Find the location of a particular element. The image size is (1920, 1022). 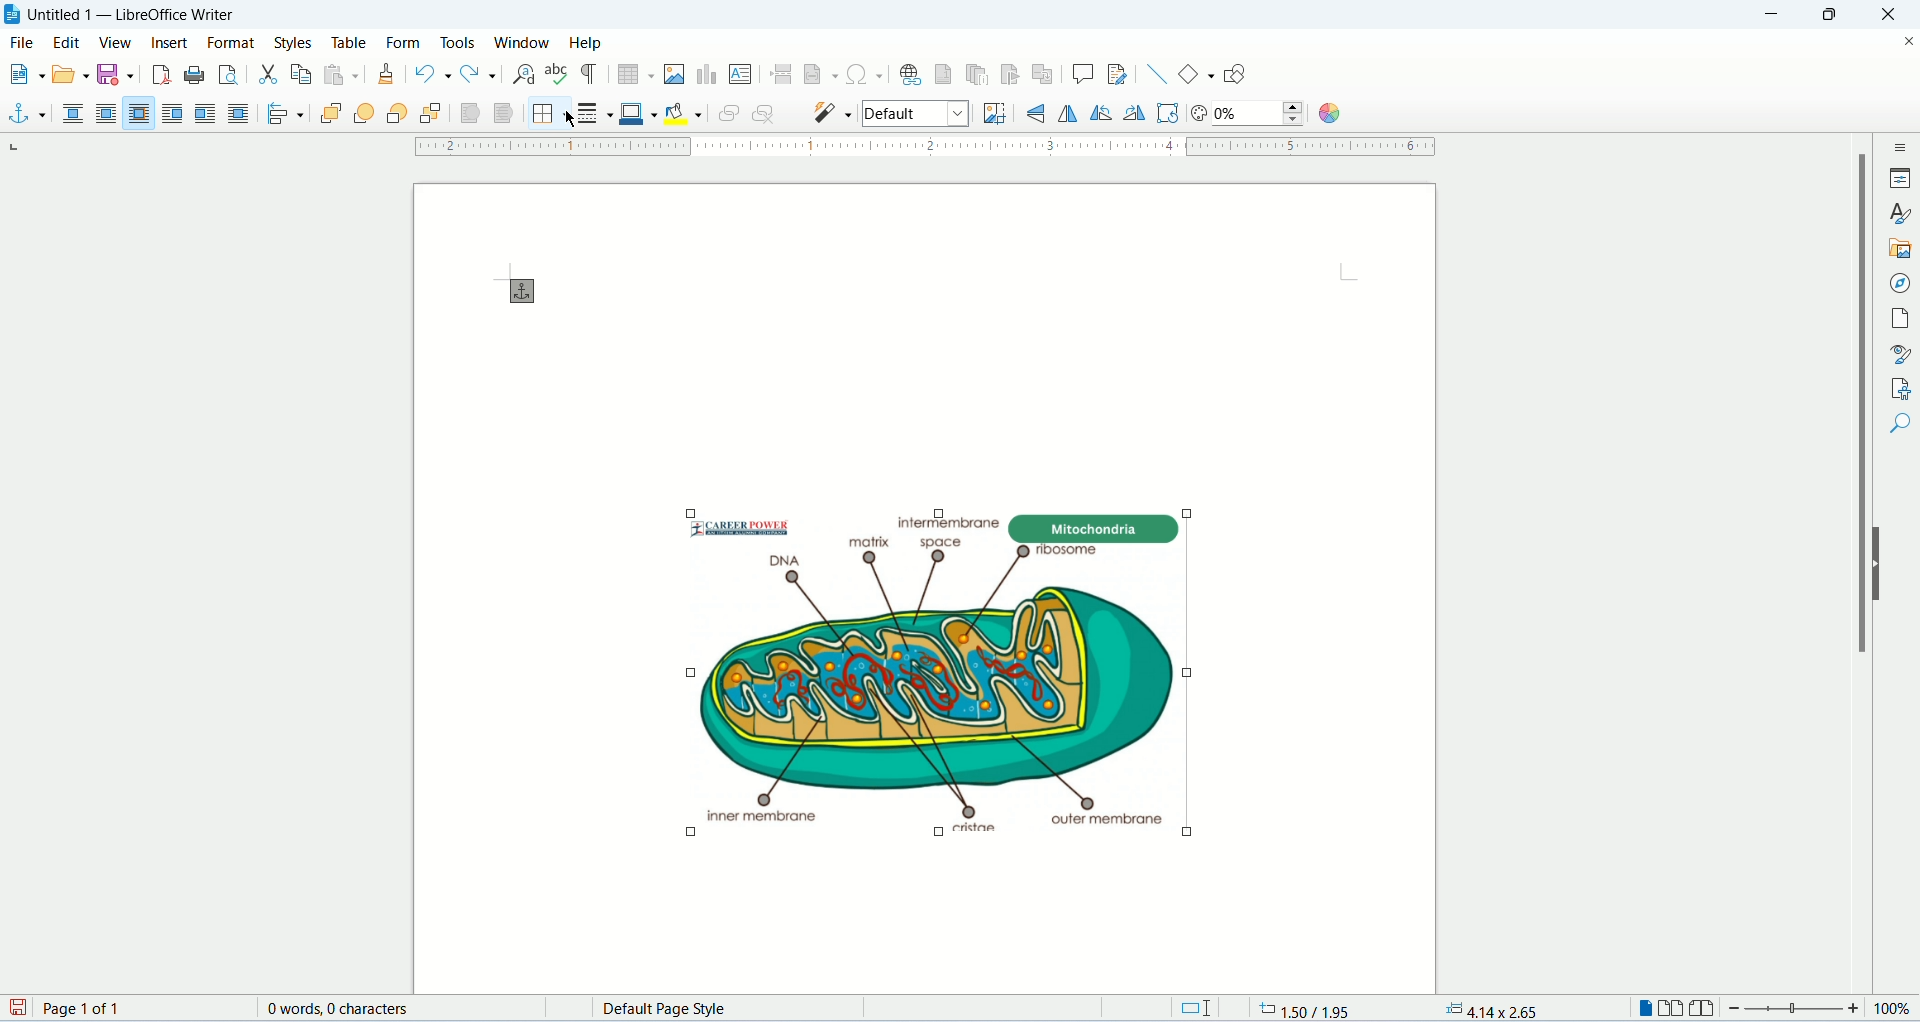

insert hyper link is located at coordinates (911, 74).